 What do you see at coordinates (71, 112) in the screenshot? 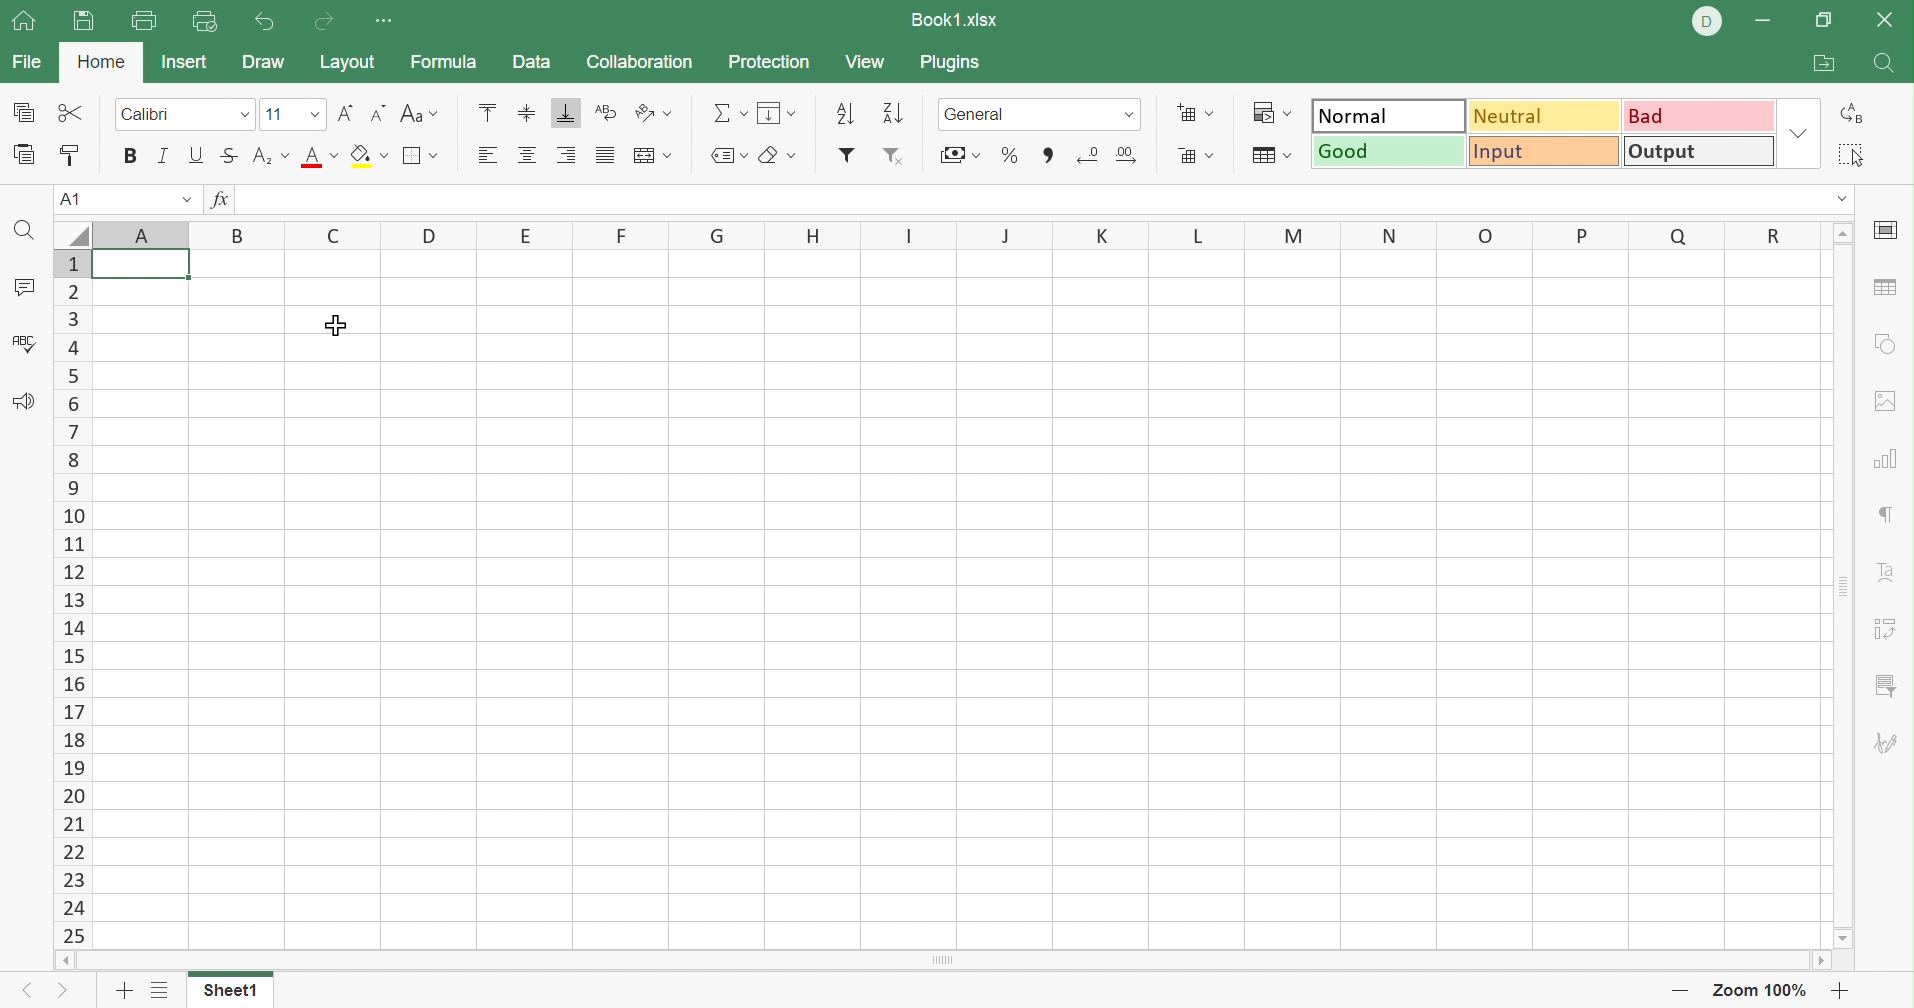
I see `Cut` at bounding box center [71, 112].